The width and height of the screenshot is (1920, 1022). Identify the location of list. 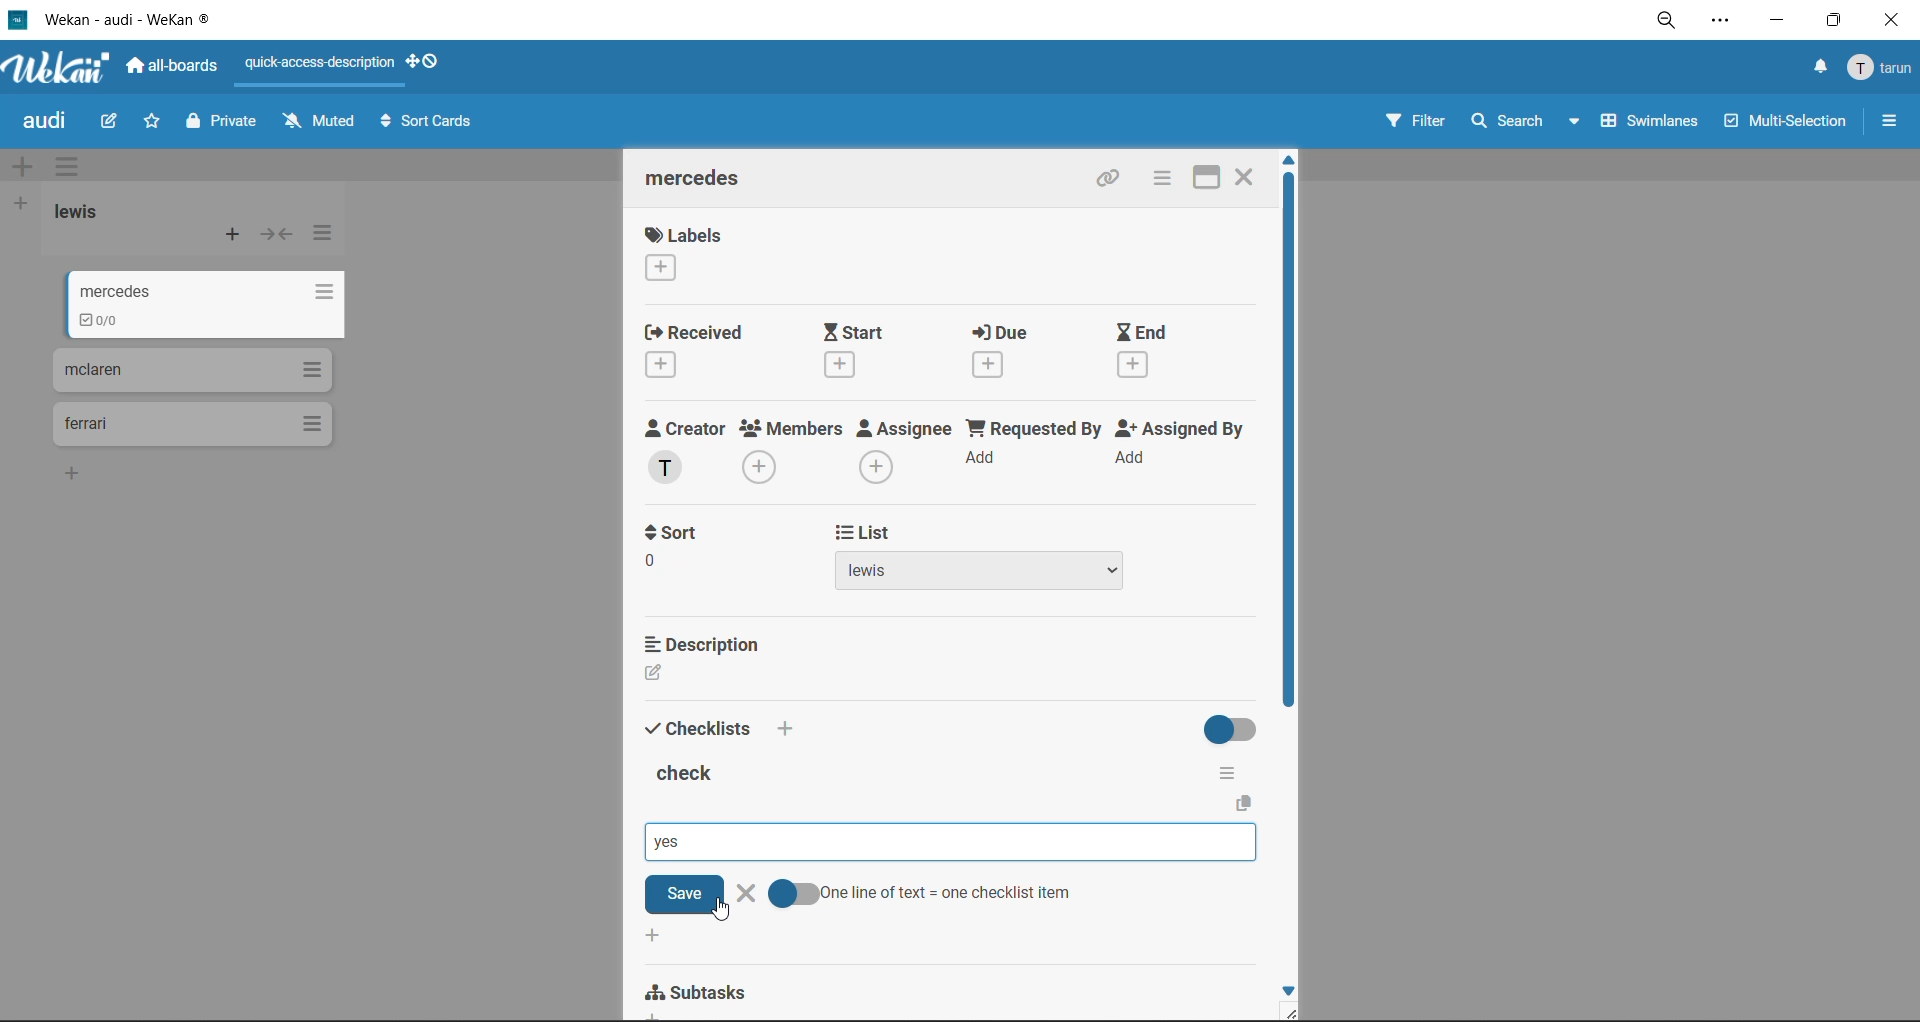
(867, 533).